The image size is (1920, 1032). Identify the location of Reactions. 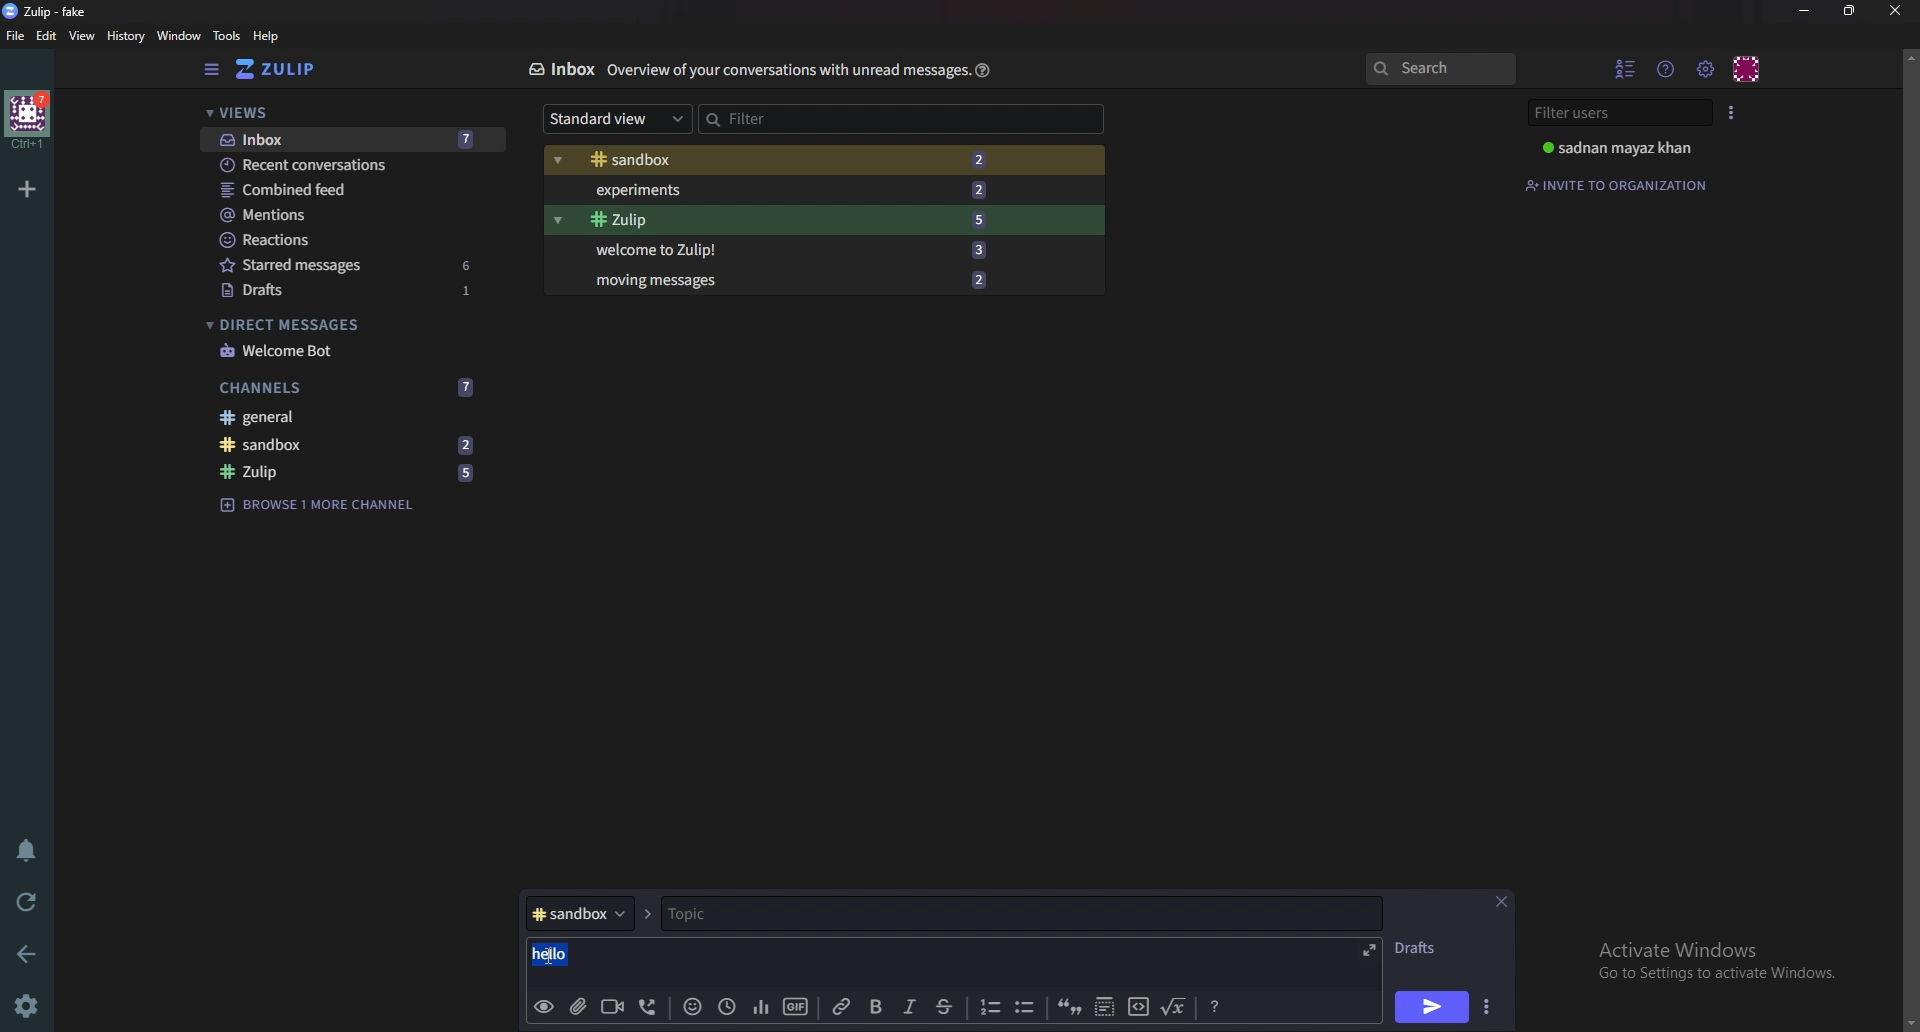
(346, 240).